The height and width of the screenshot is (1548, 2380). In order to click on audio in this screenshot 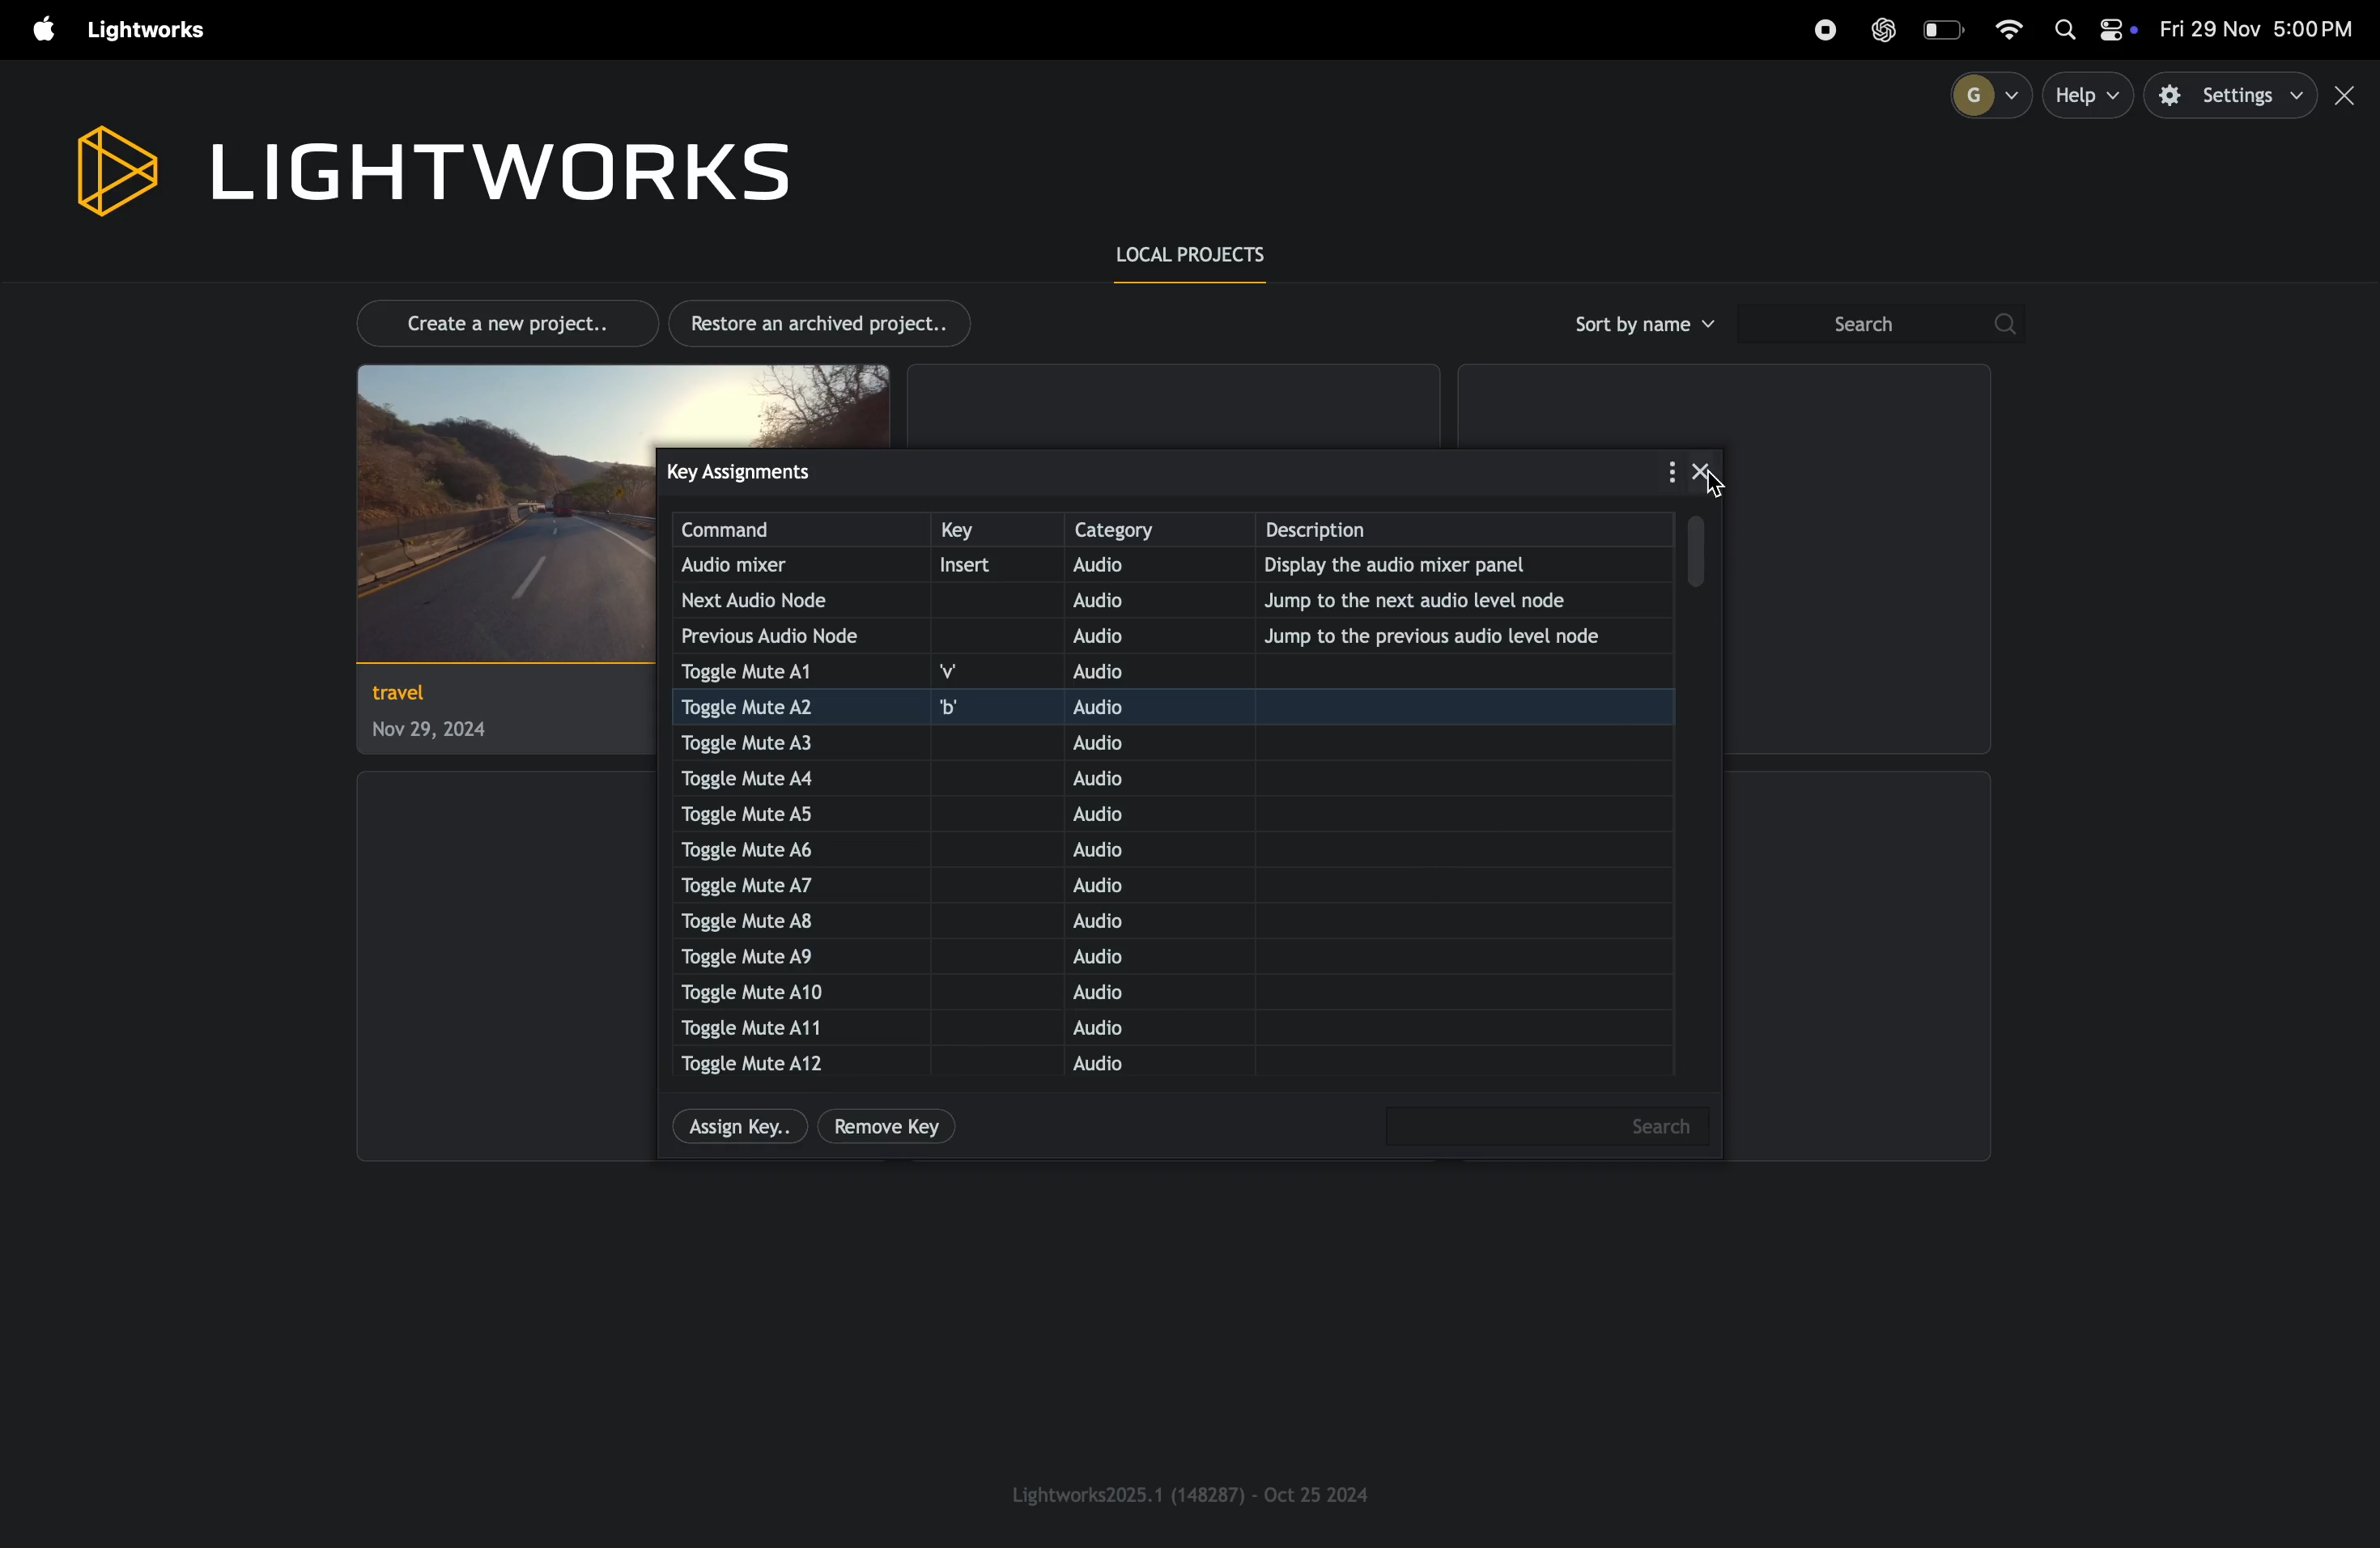, I will do `click(1104, 816)`.